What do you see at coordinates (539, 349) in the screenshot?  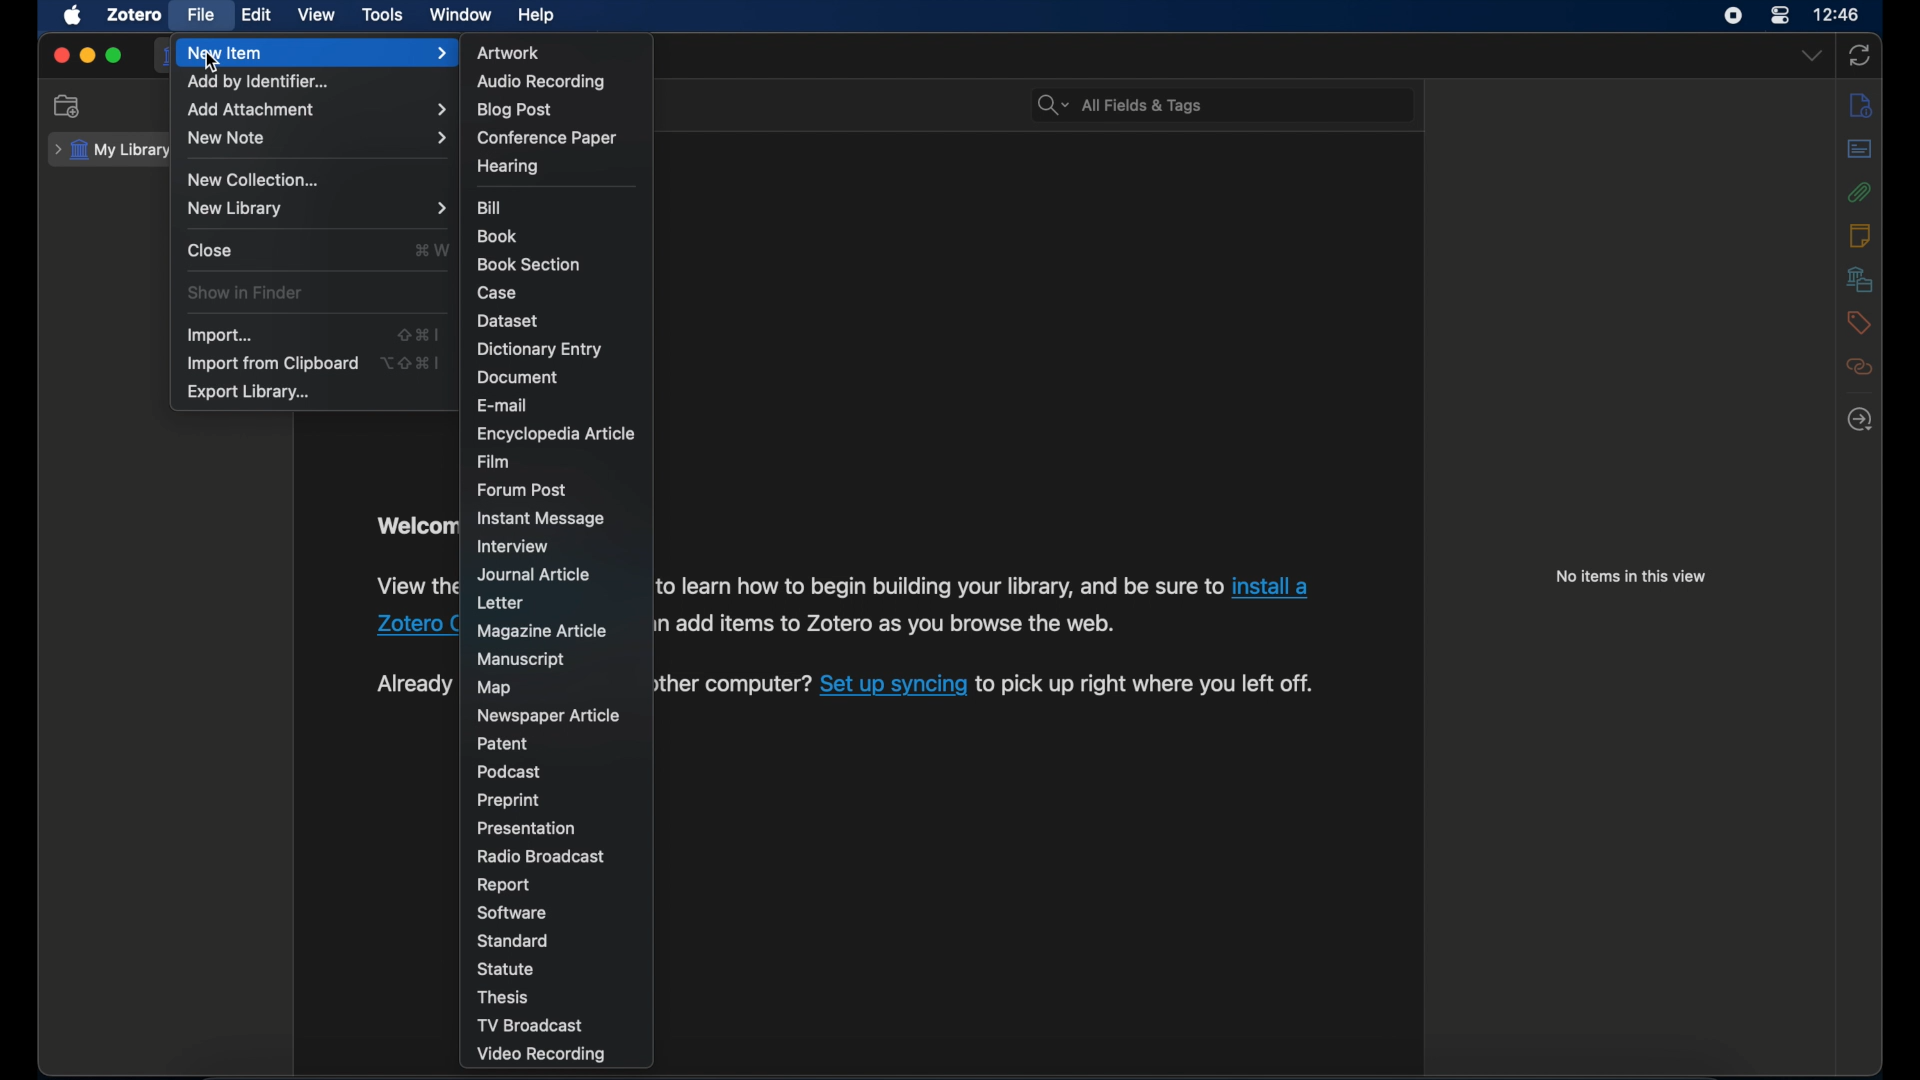 I see `dictionary entry` at bounding box center [539, 349].